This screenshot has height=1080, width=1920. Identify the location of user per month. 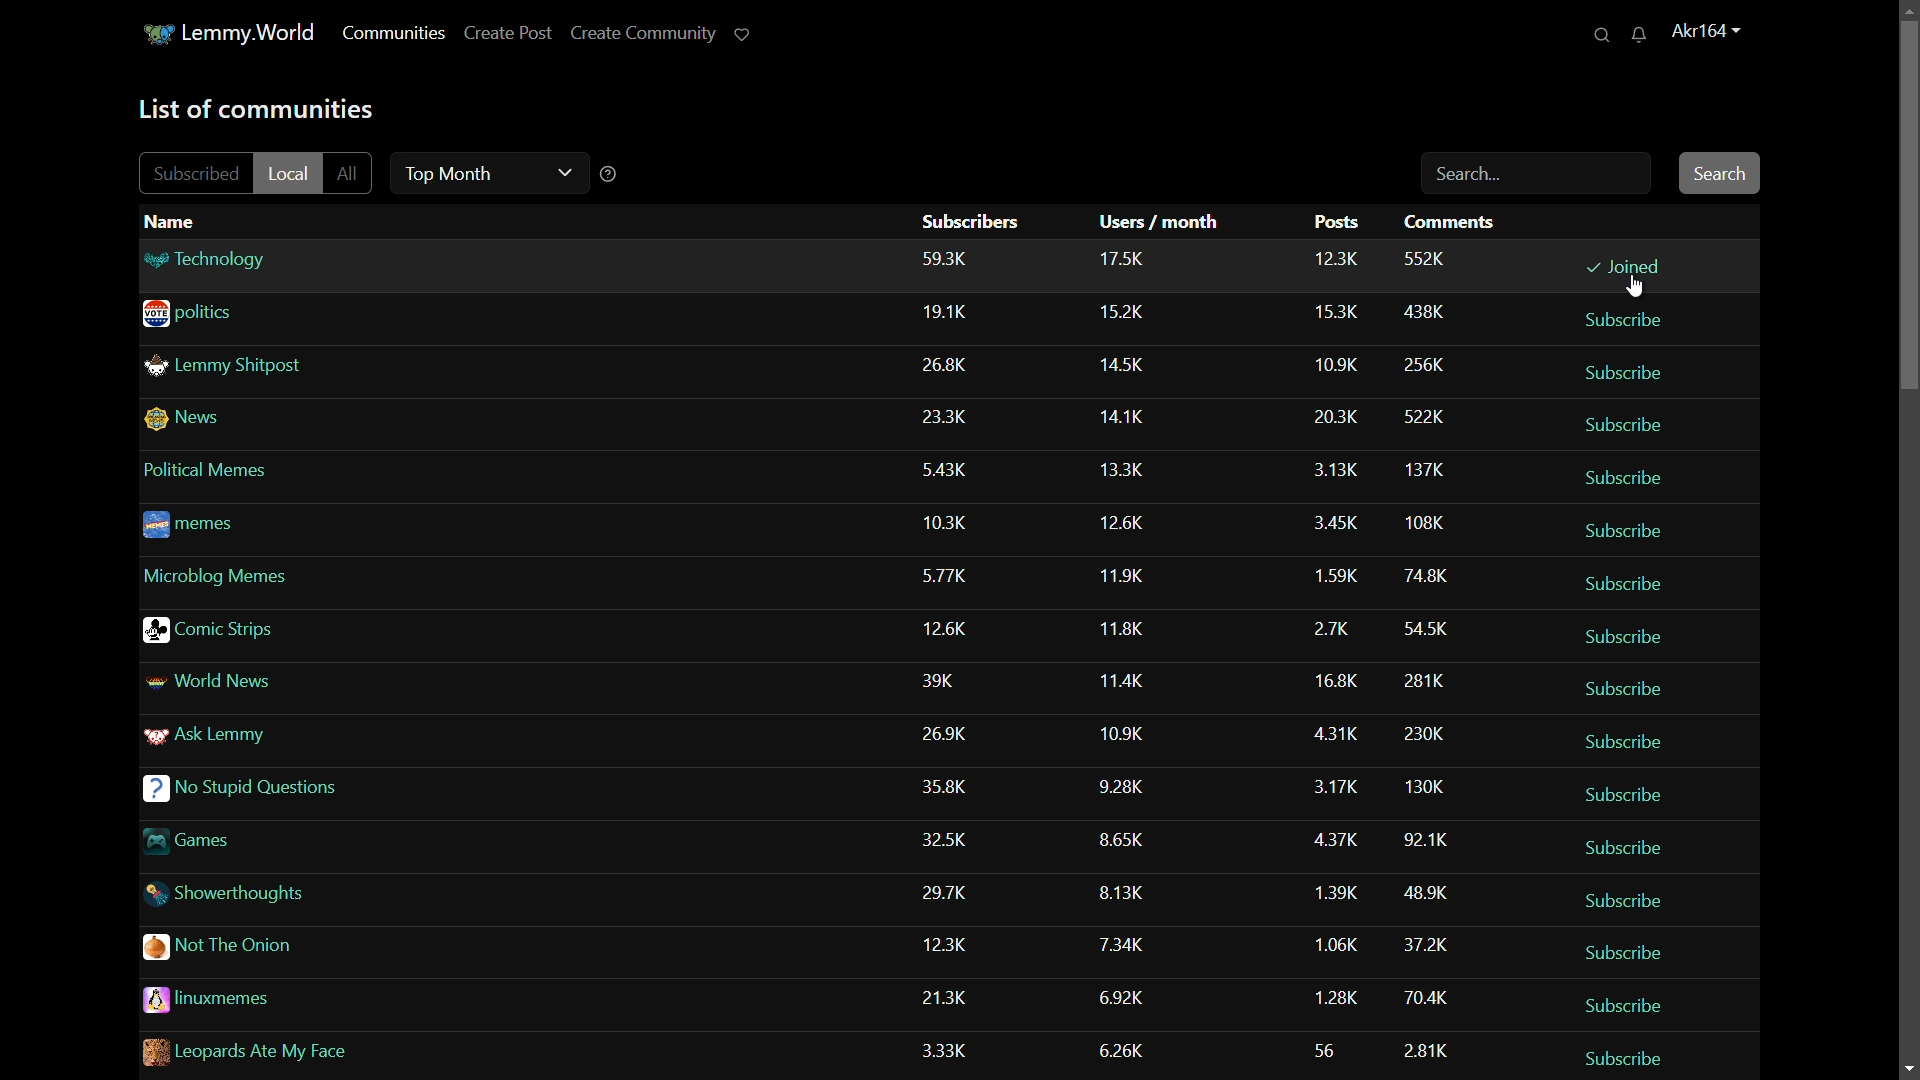
(1126, 787).